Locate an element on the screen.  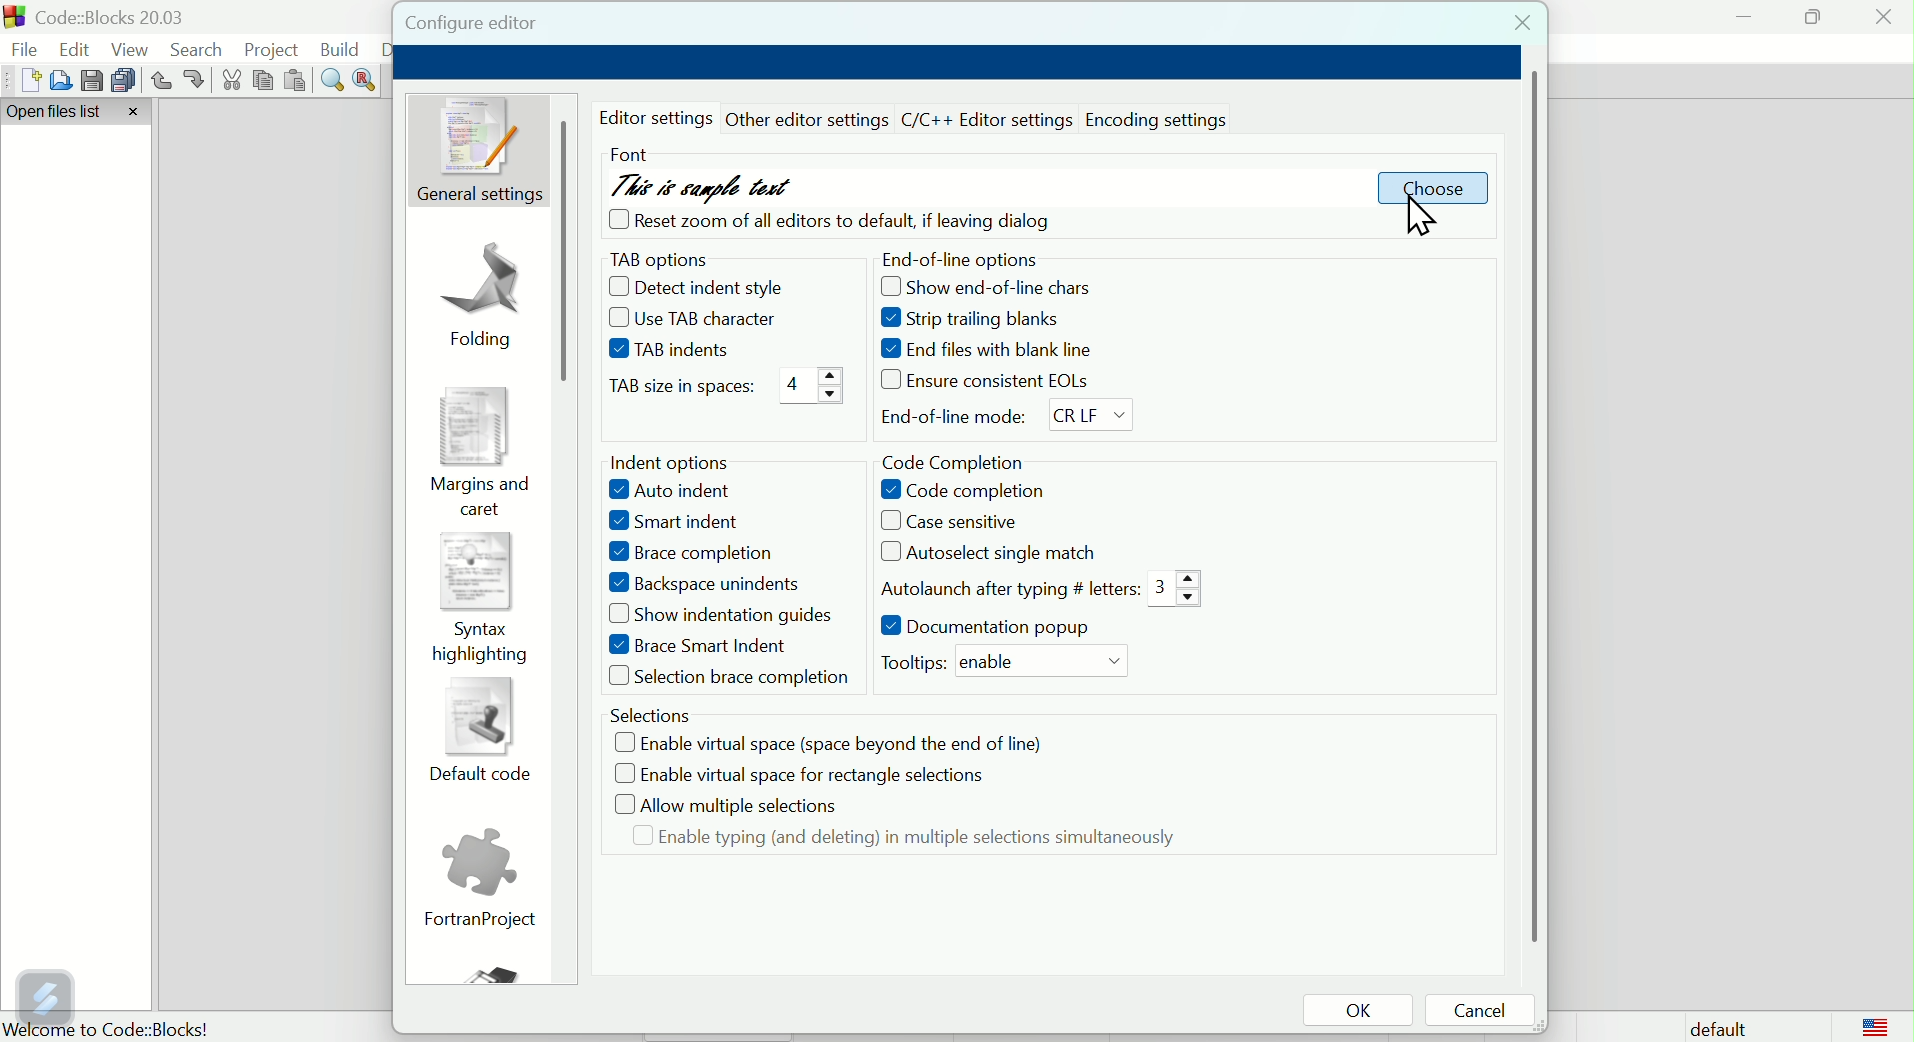
Close is located at coordinates (1517, 27).